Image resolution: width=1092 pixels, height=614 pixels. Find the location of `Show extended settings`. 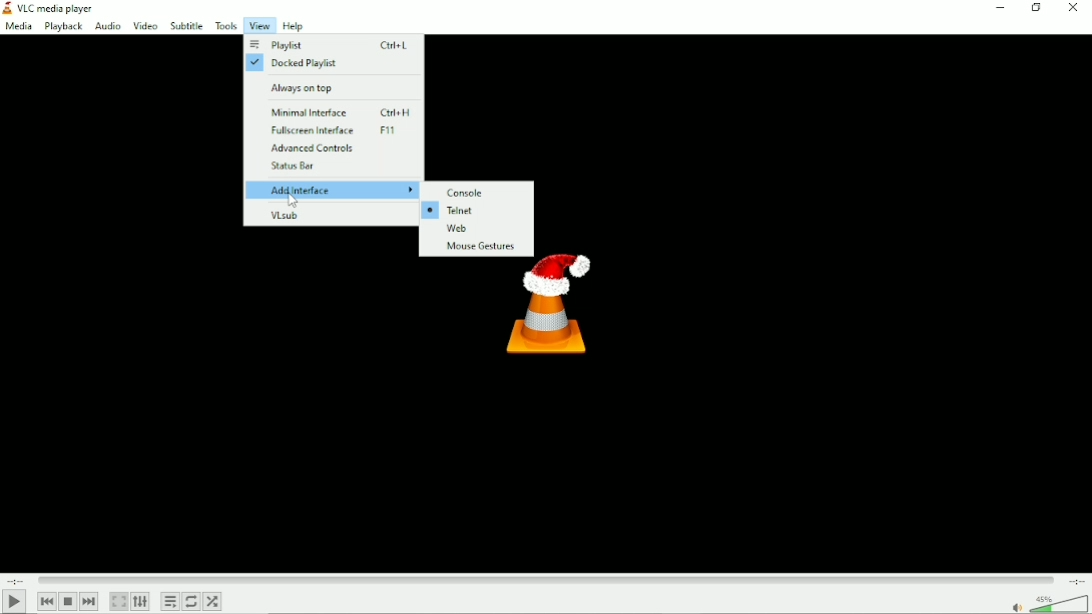

Show extended settings is located at coordinates (140, 602).